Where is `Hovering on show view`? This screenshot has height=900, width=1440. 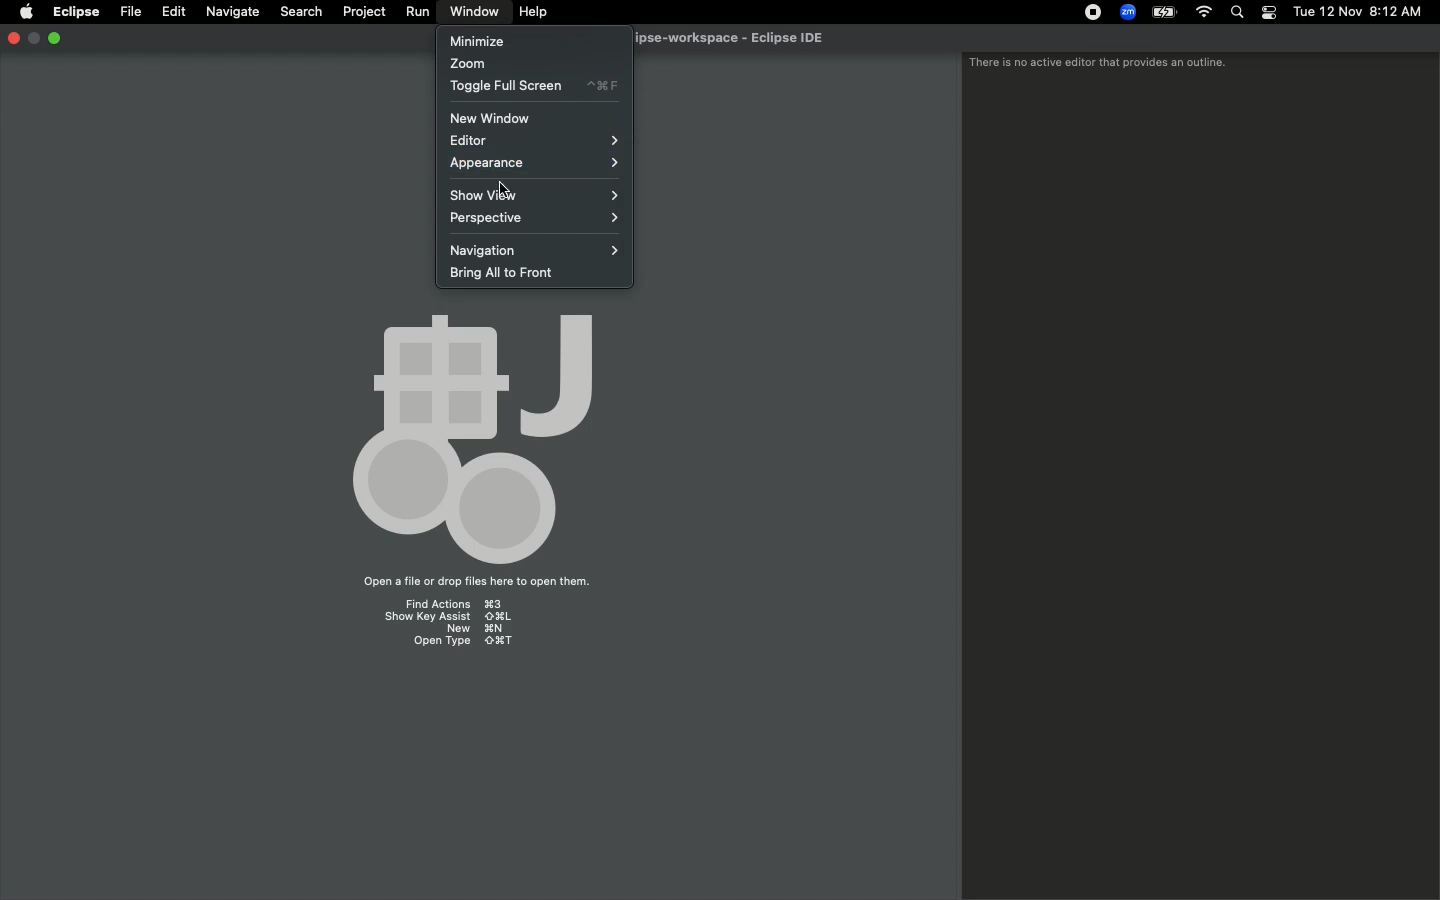
Hovering on show view is located at coordinates (533, 194).